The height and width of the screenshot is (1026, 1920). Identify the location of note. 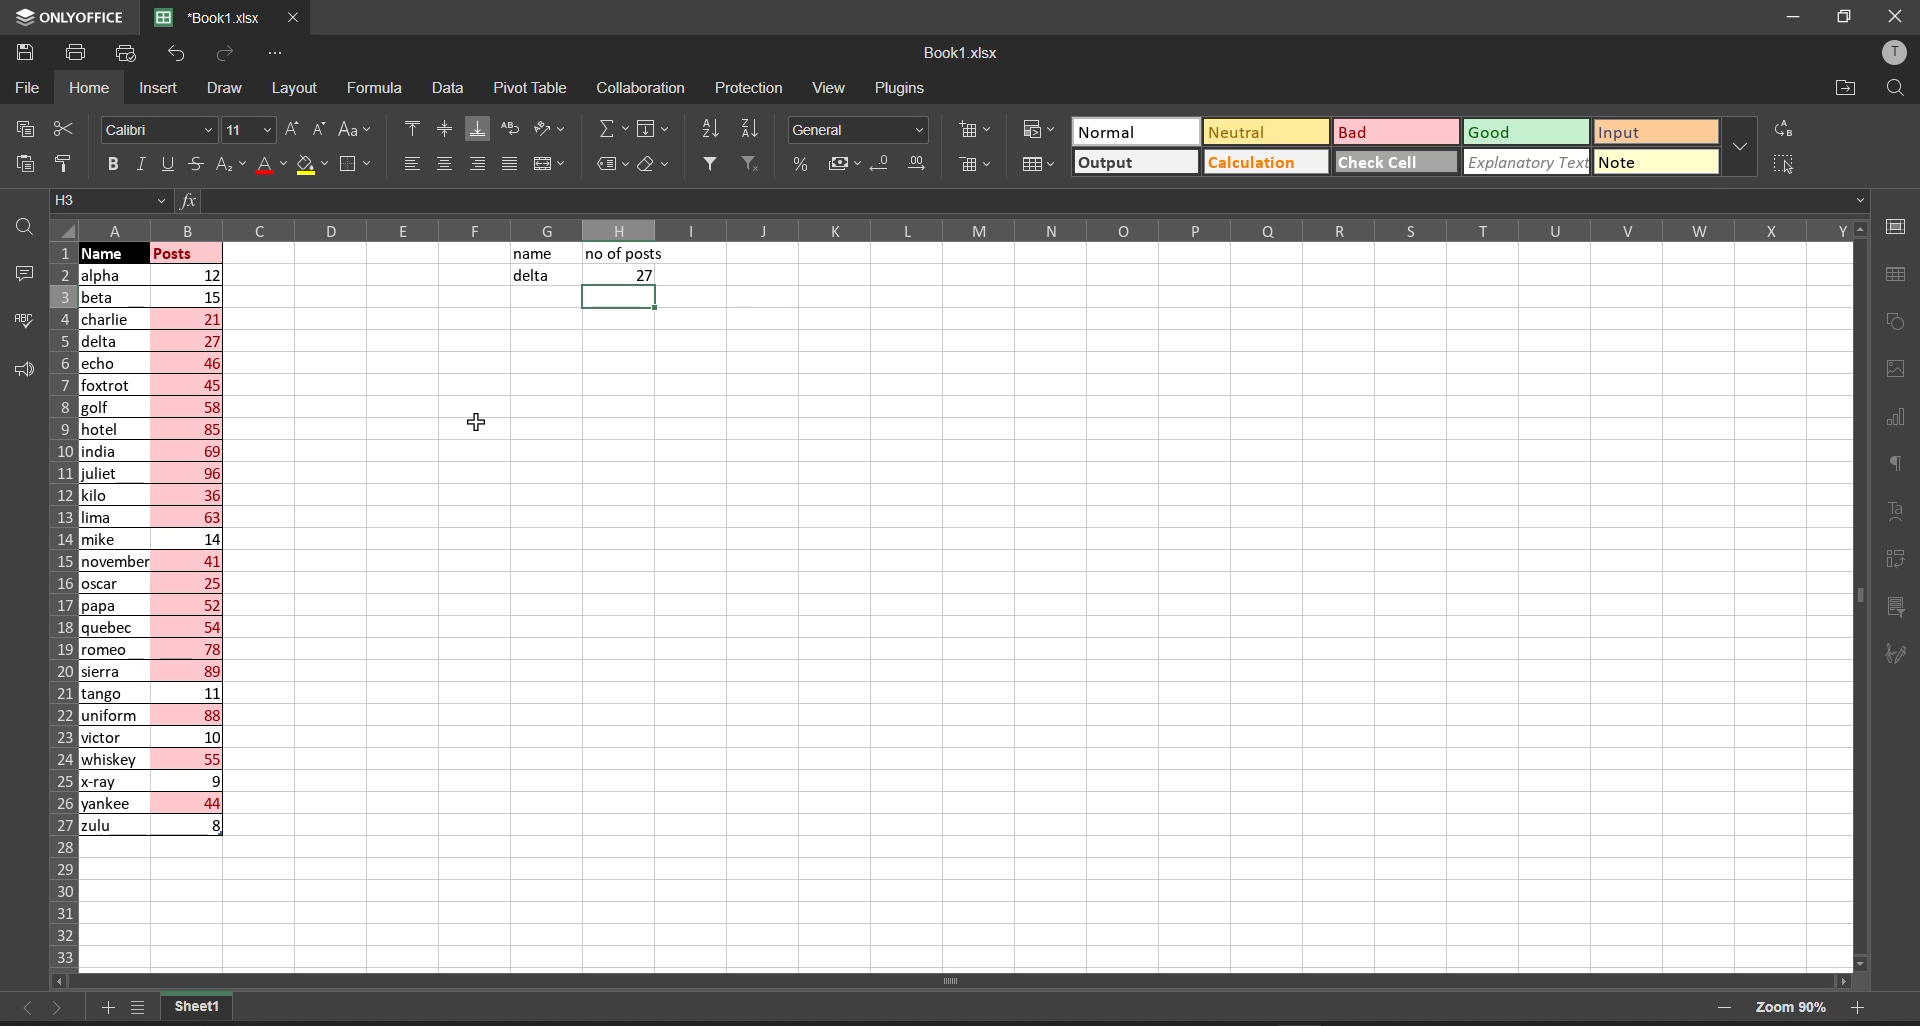
(1632, 160).